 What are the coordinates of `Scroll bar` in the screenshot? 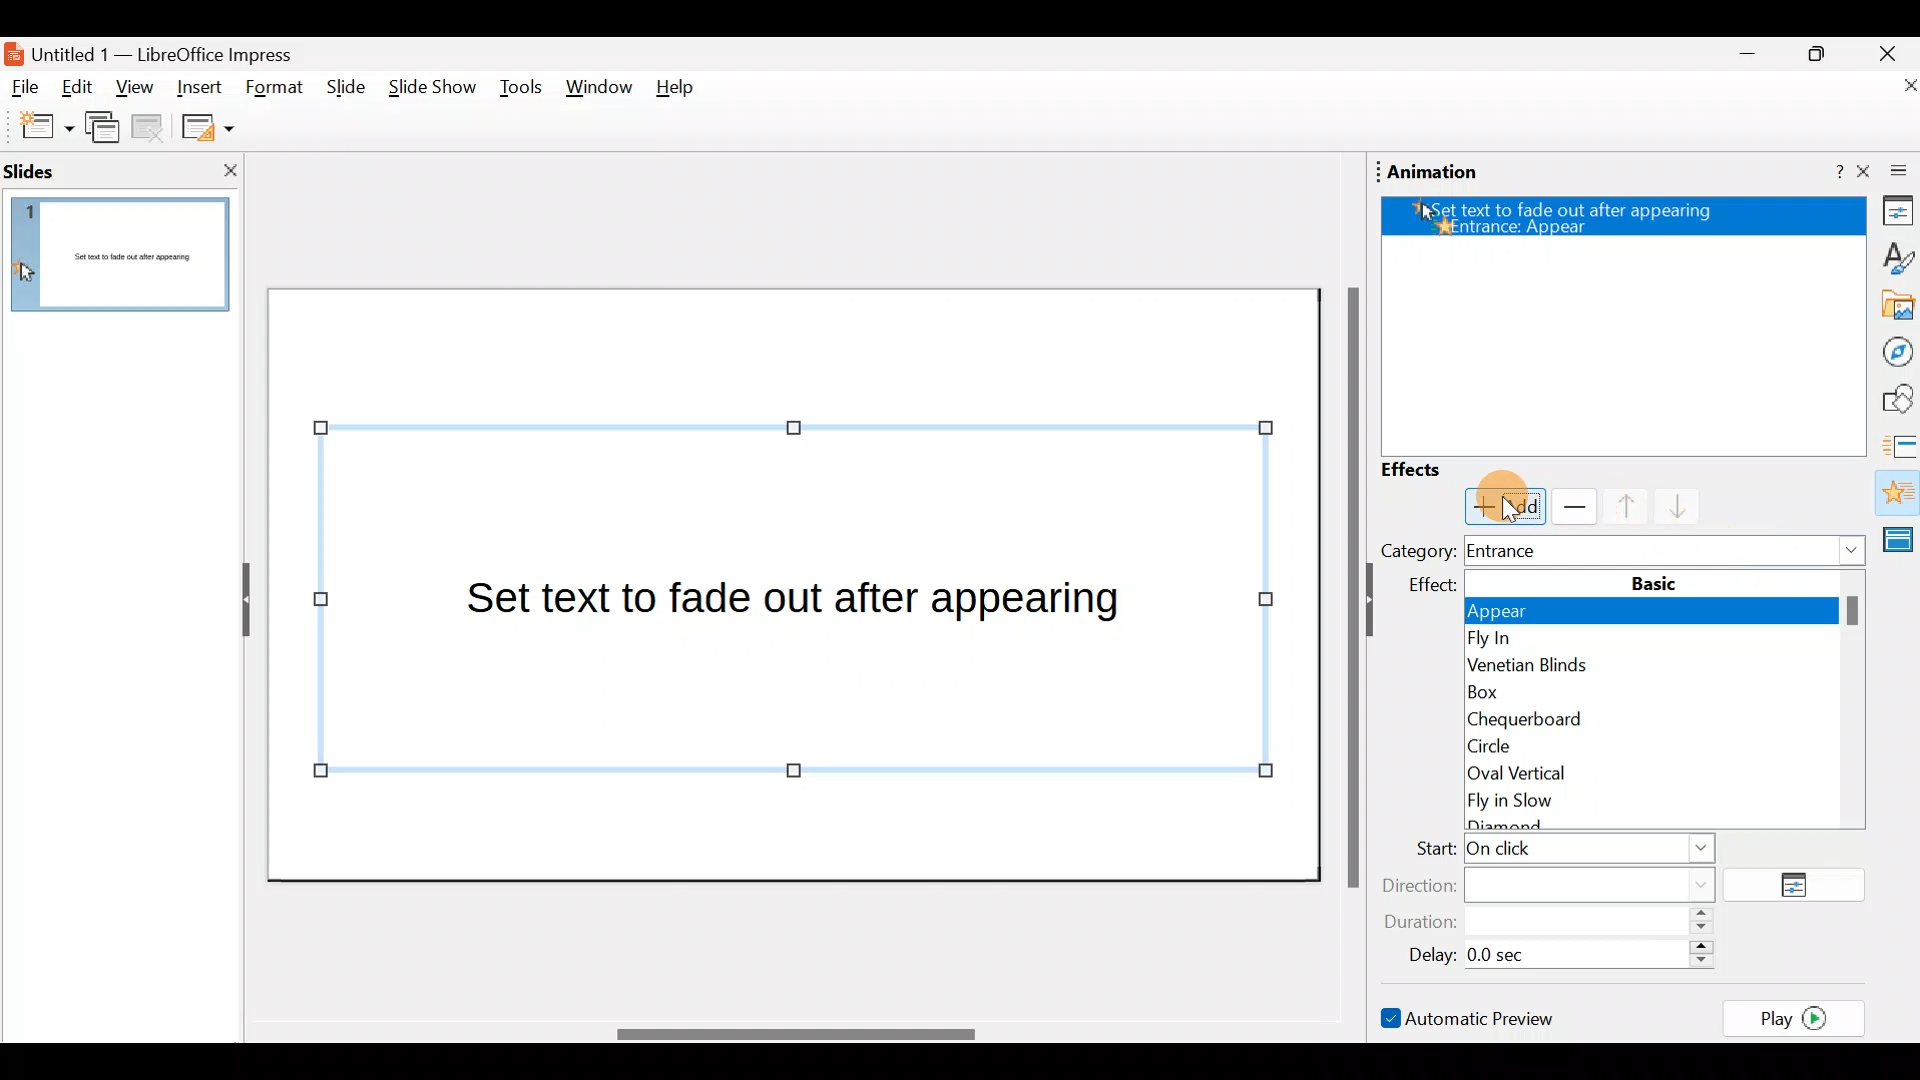 It's located at (793, 1034).